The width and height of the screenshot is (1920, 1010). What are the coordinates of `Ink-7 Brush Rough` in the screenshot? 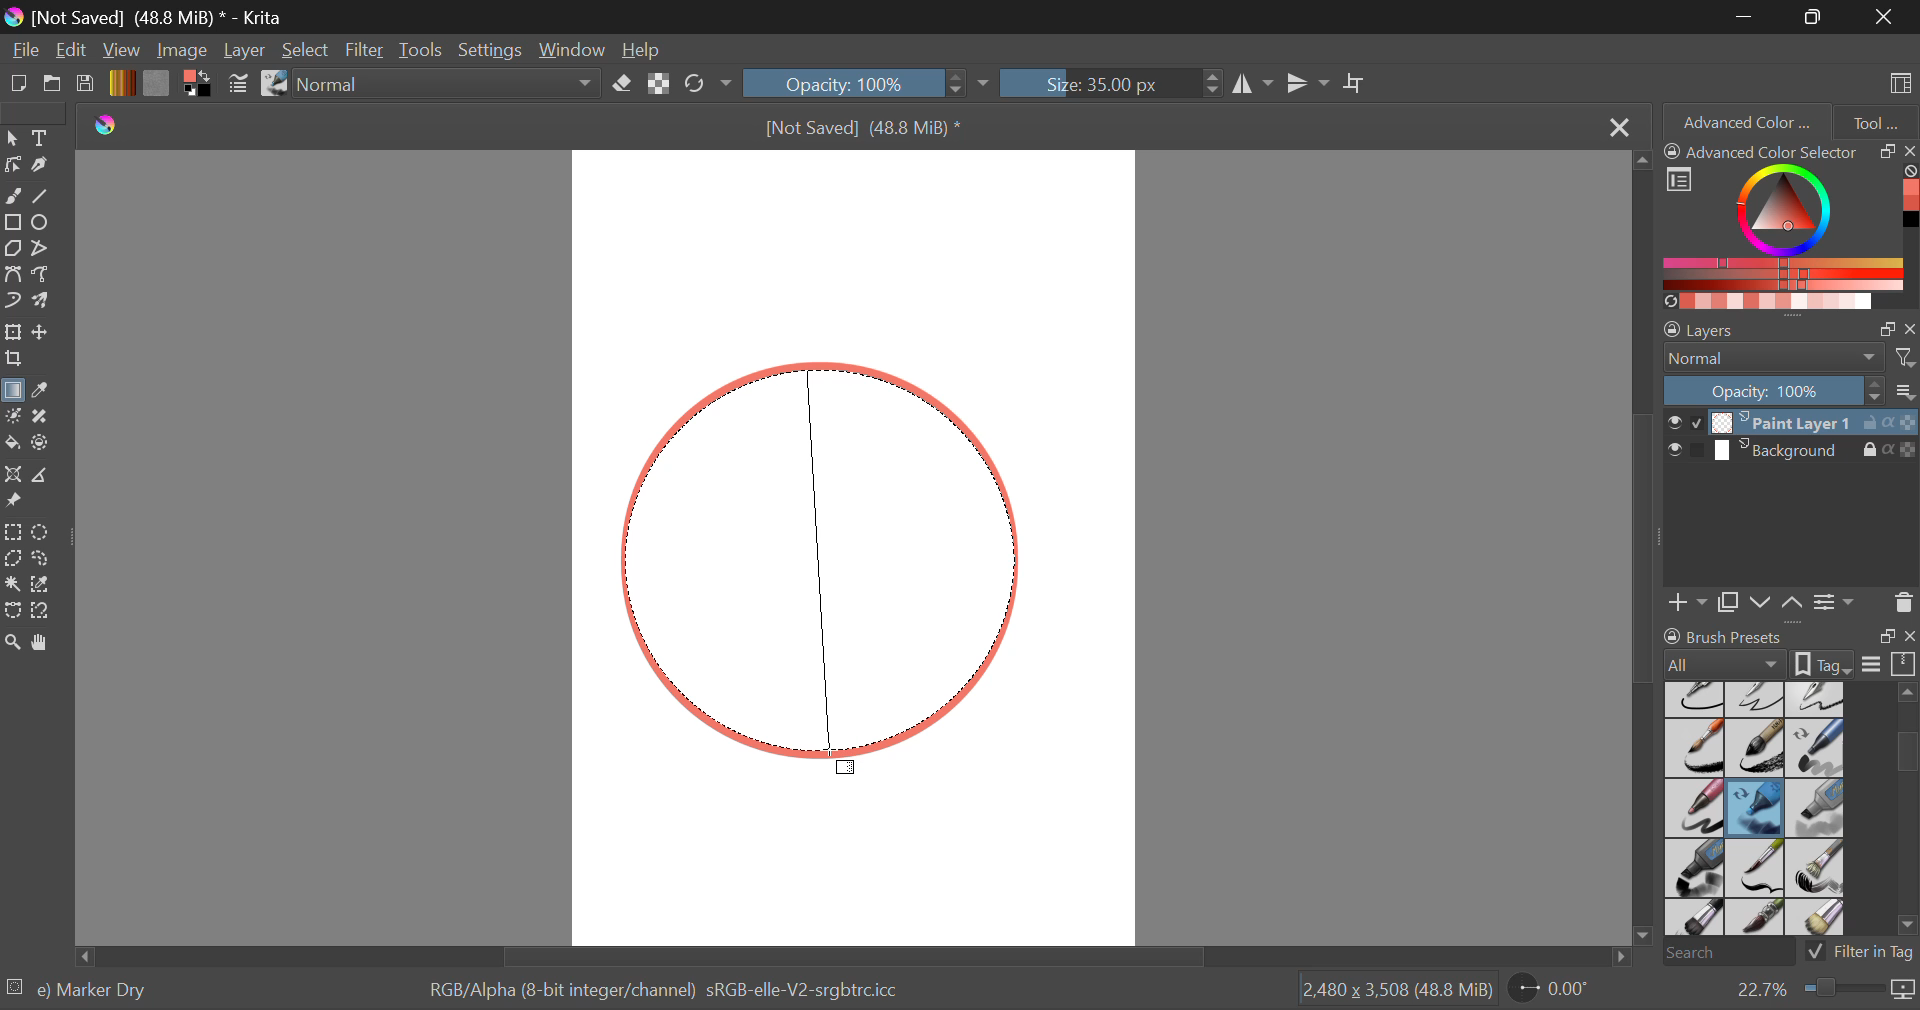 It's located at (1692, 750).